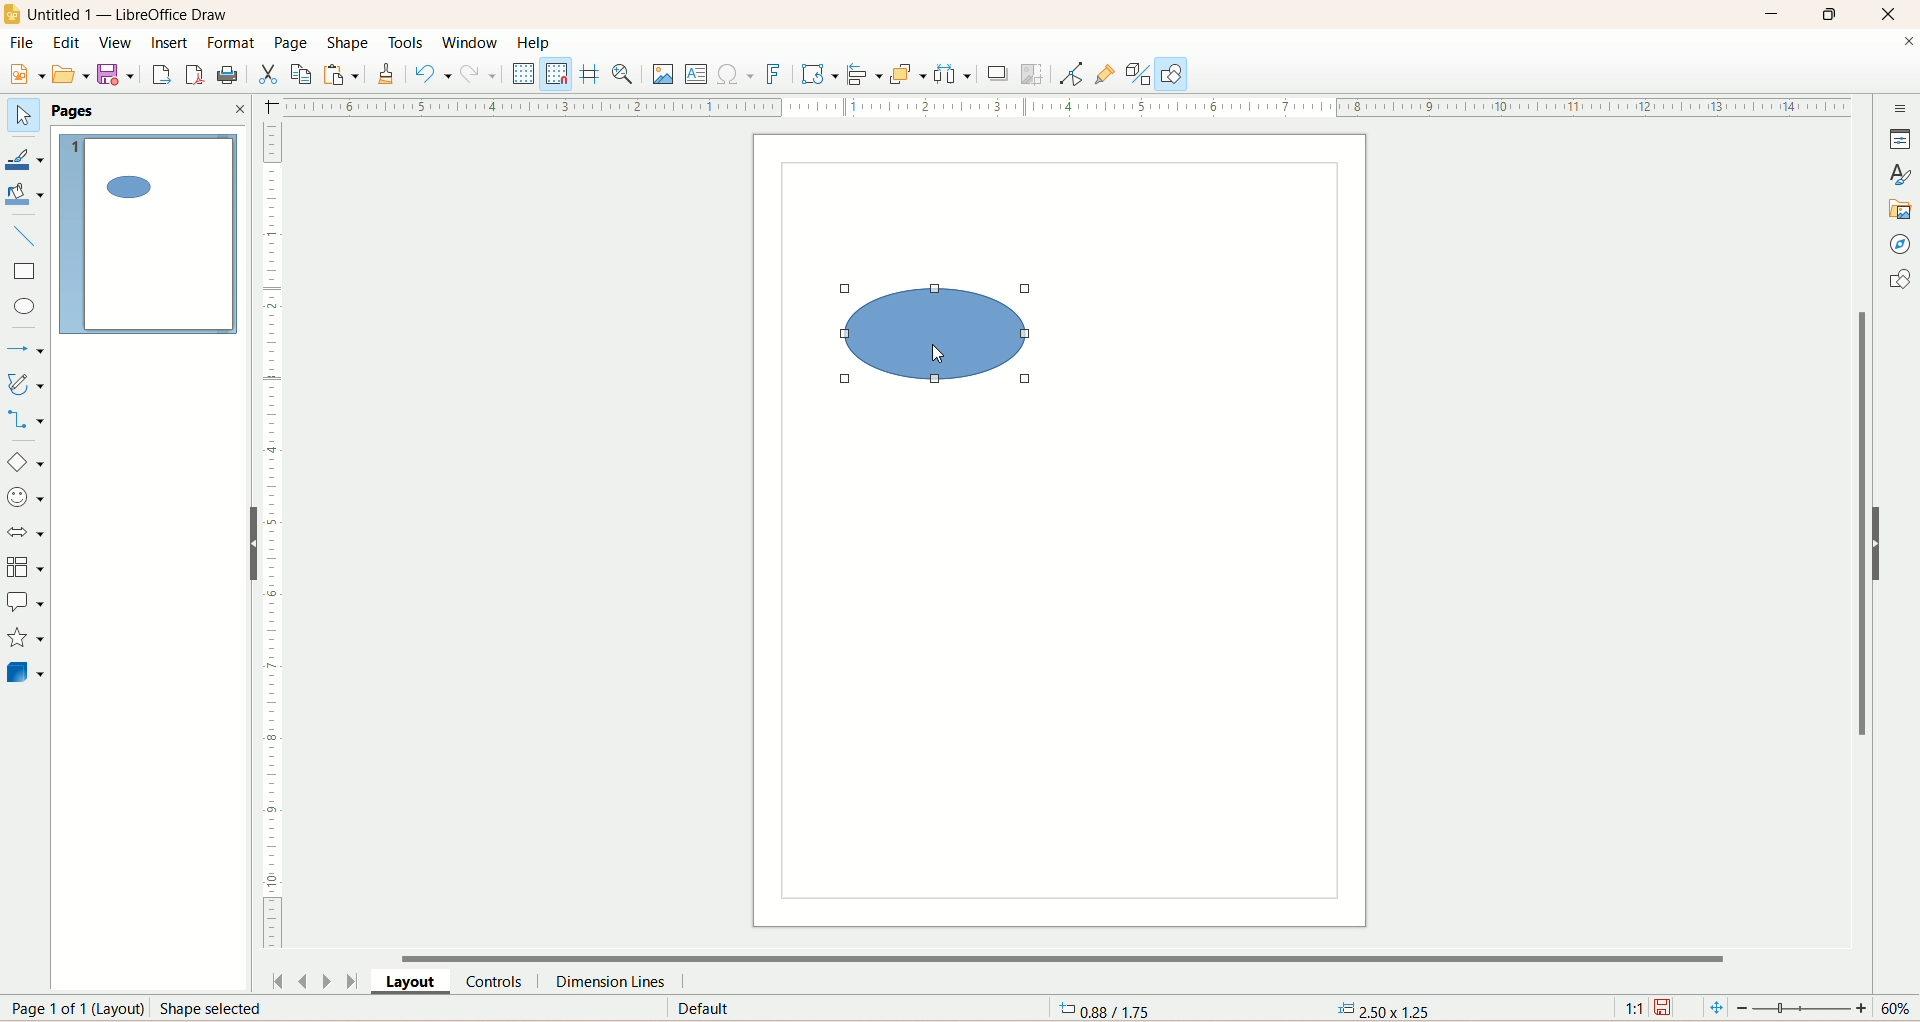 The width and height of the screenshot is (1920, 1022). What do you see at coordinates (1383, 1010) in the screenshot?
I see `anchor point` at bounding box center [1383, 1010].